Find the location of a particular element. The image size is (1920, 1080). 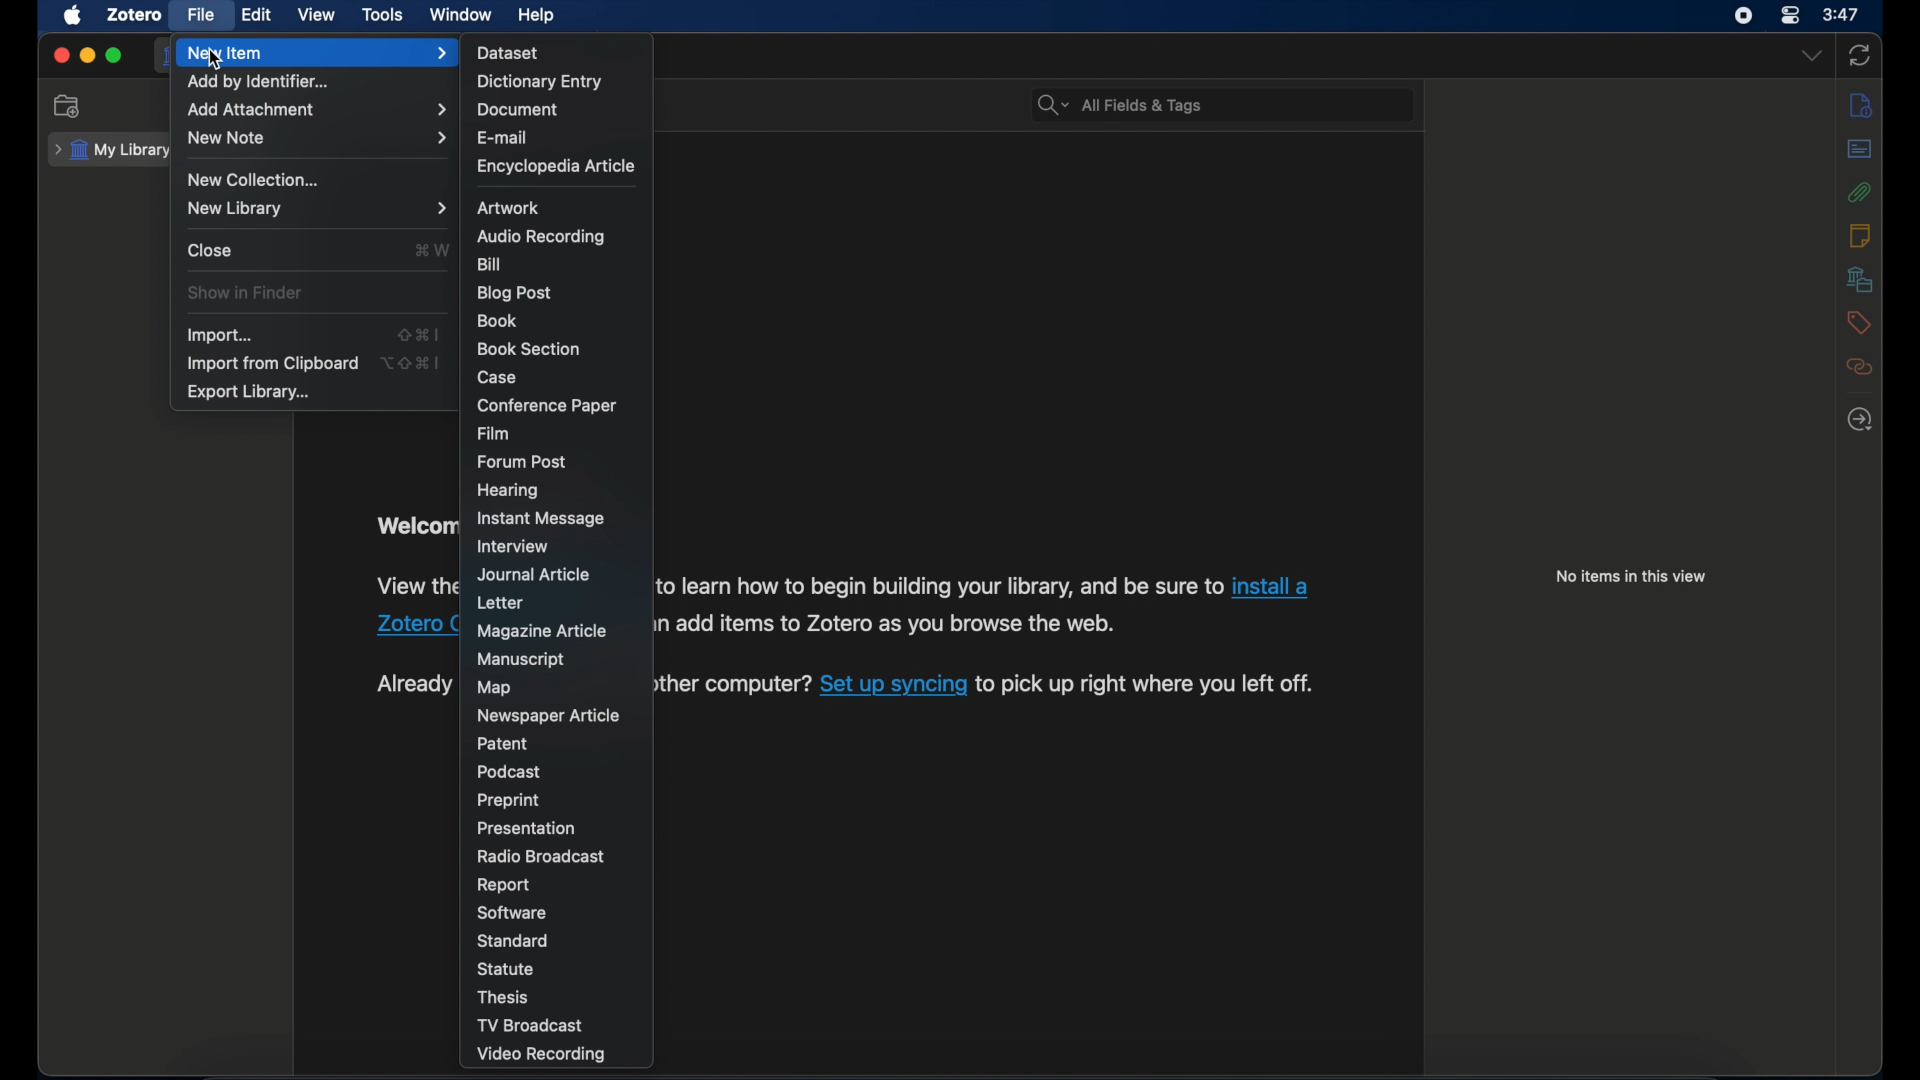

window is located at coordinates (463, 15).